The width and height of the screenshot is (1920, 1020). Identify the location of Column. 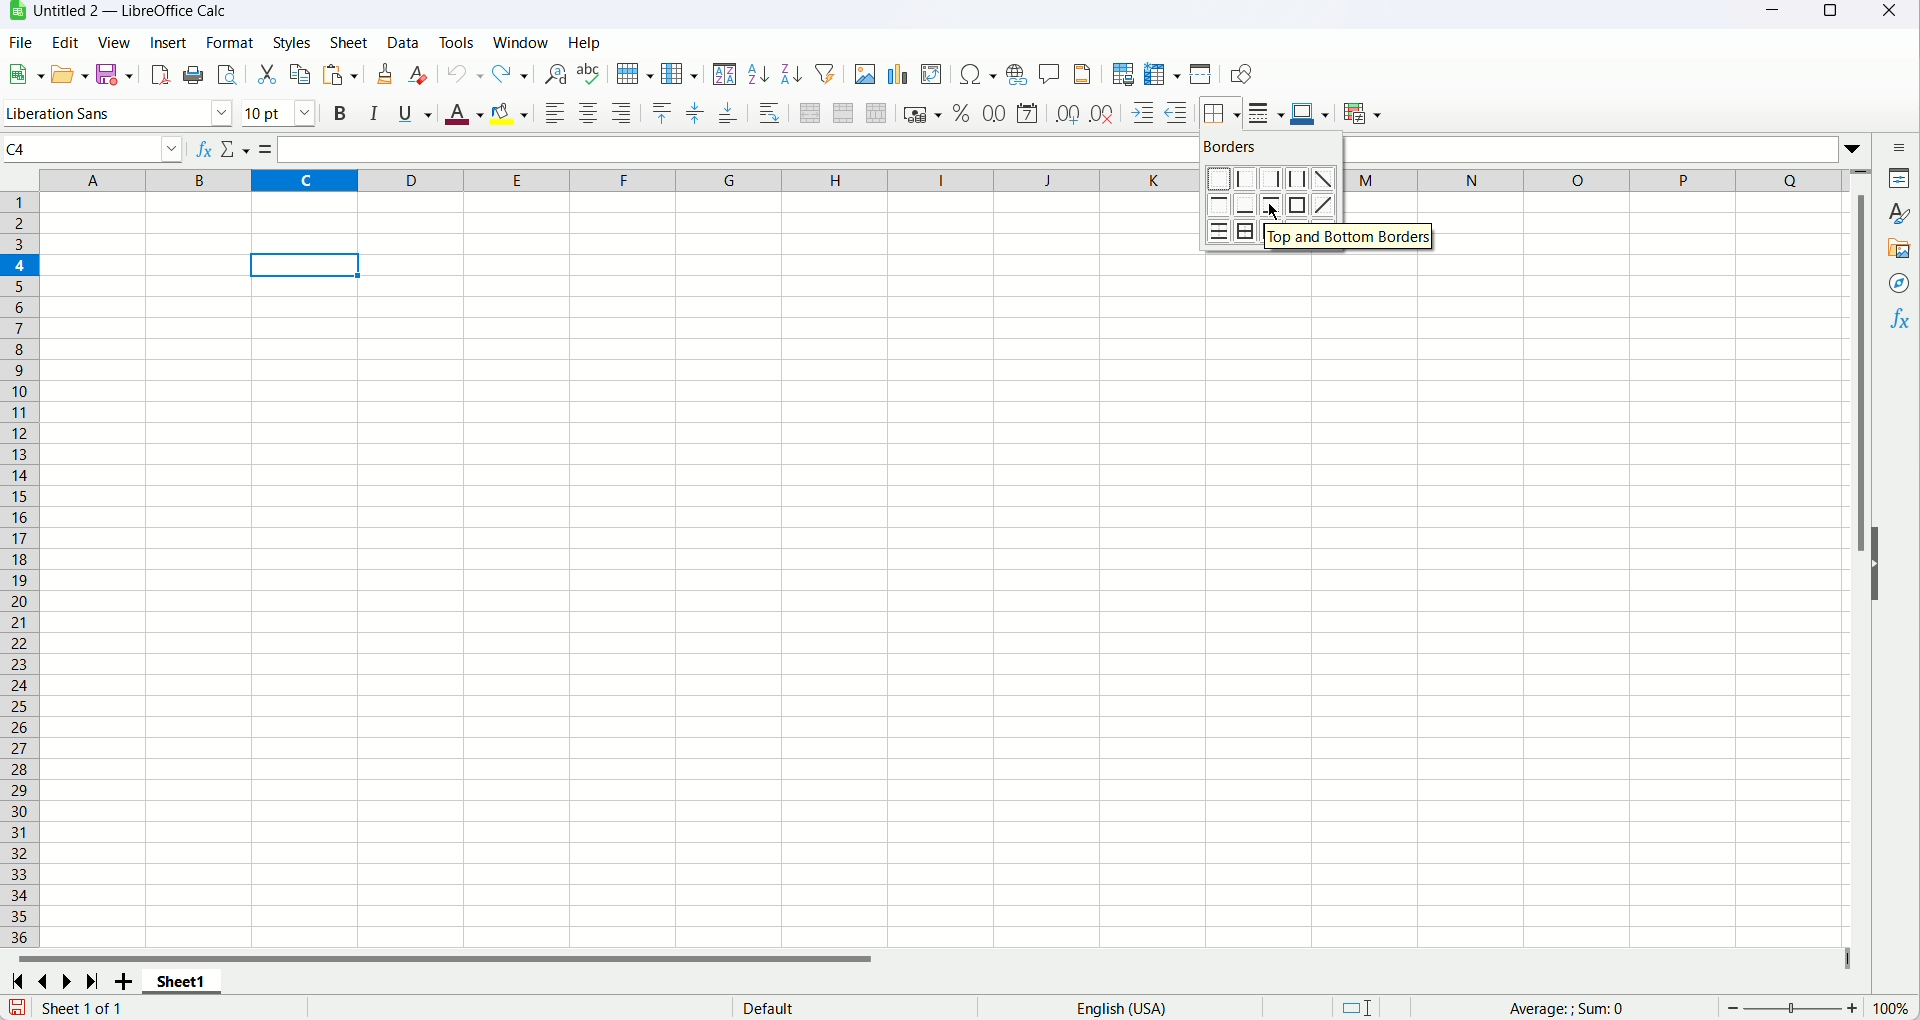
(679, 74).